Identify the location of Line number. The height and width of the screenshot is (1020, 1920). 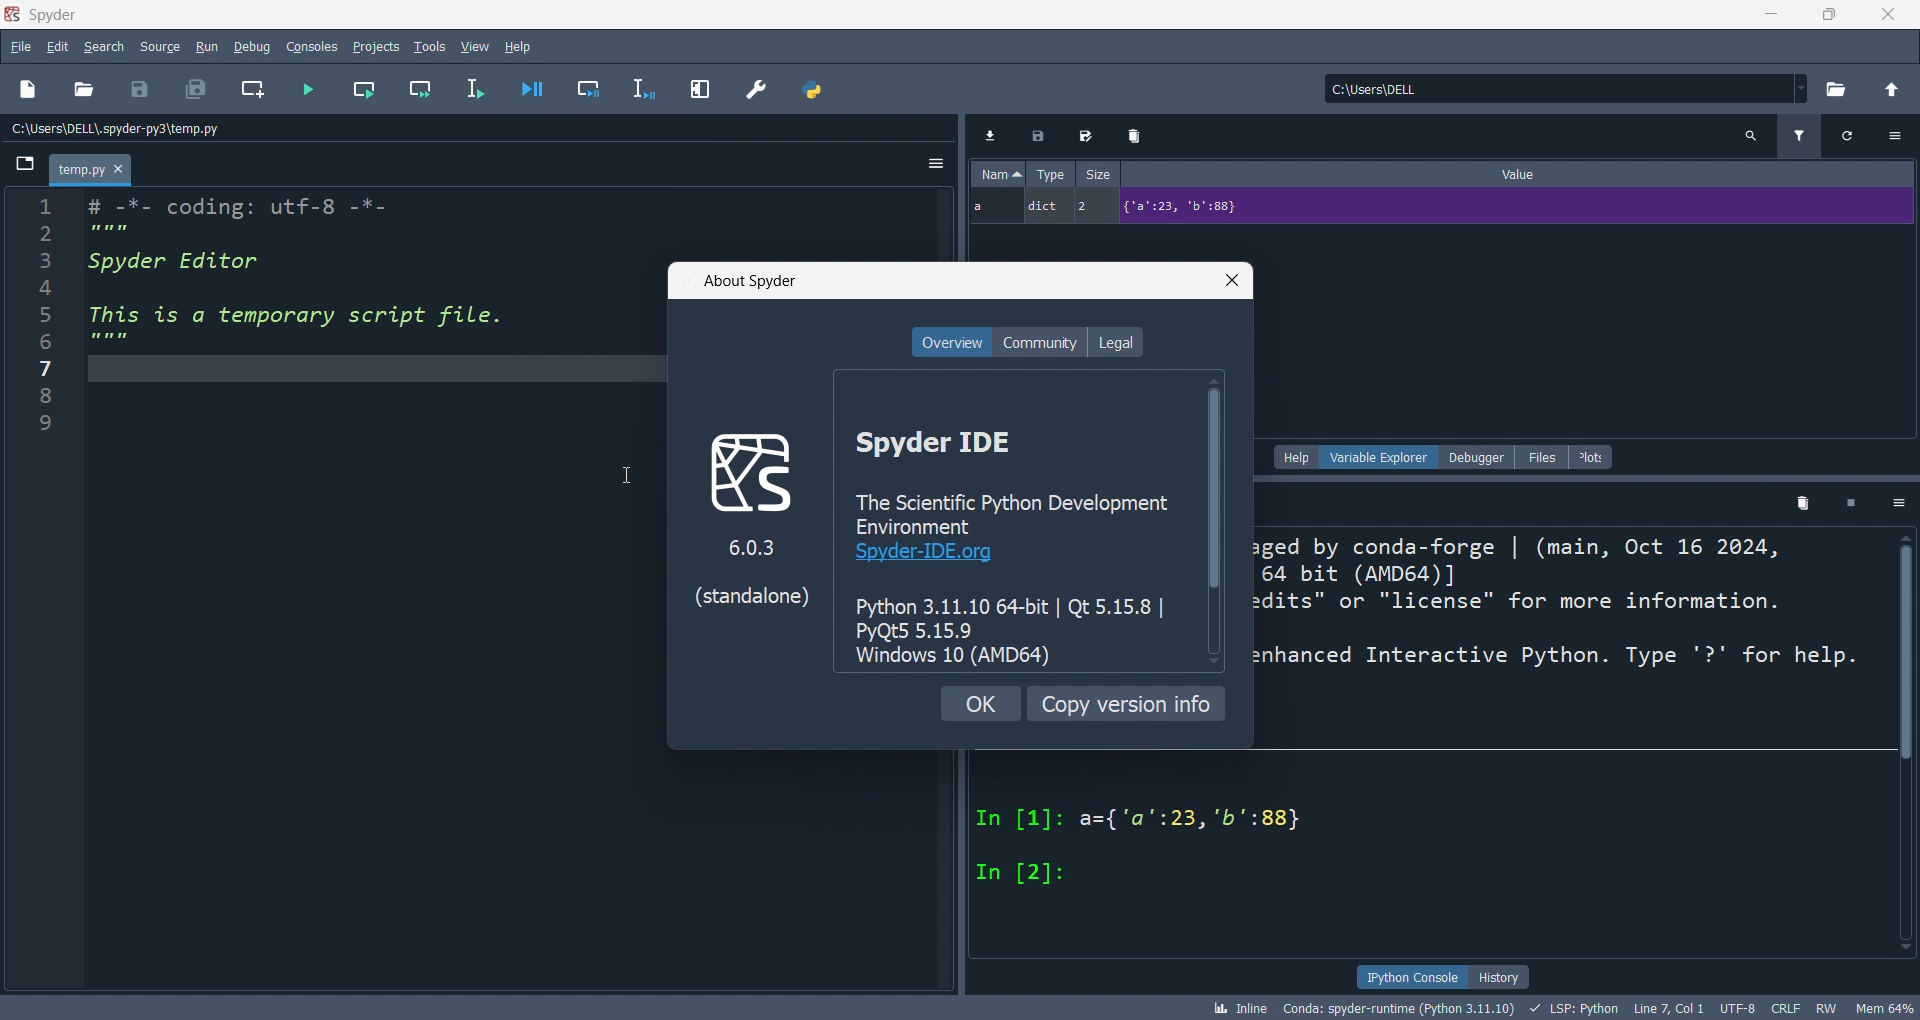
(46, 317).